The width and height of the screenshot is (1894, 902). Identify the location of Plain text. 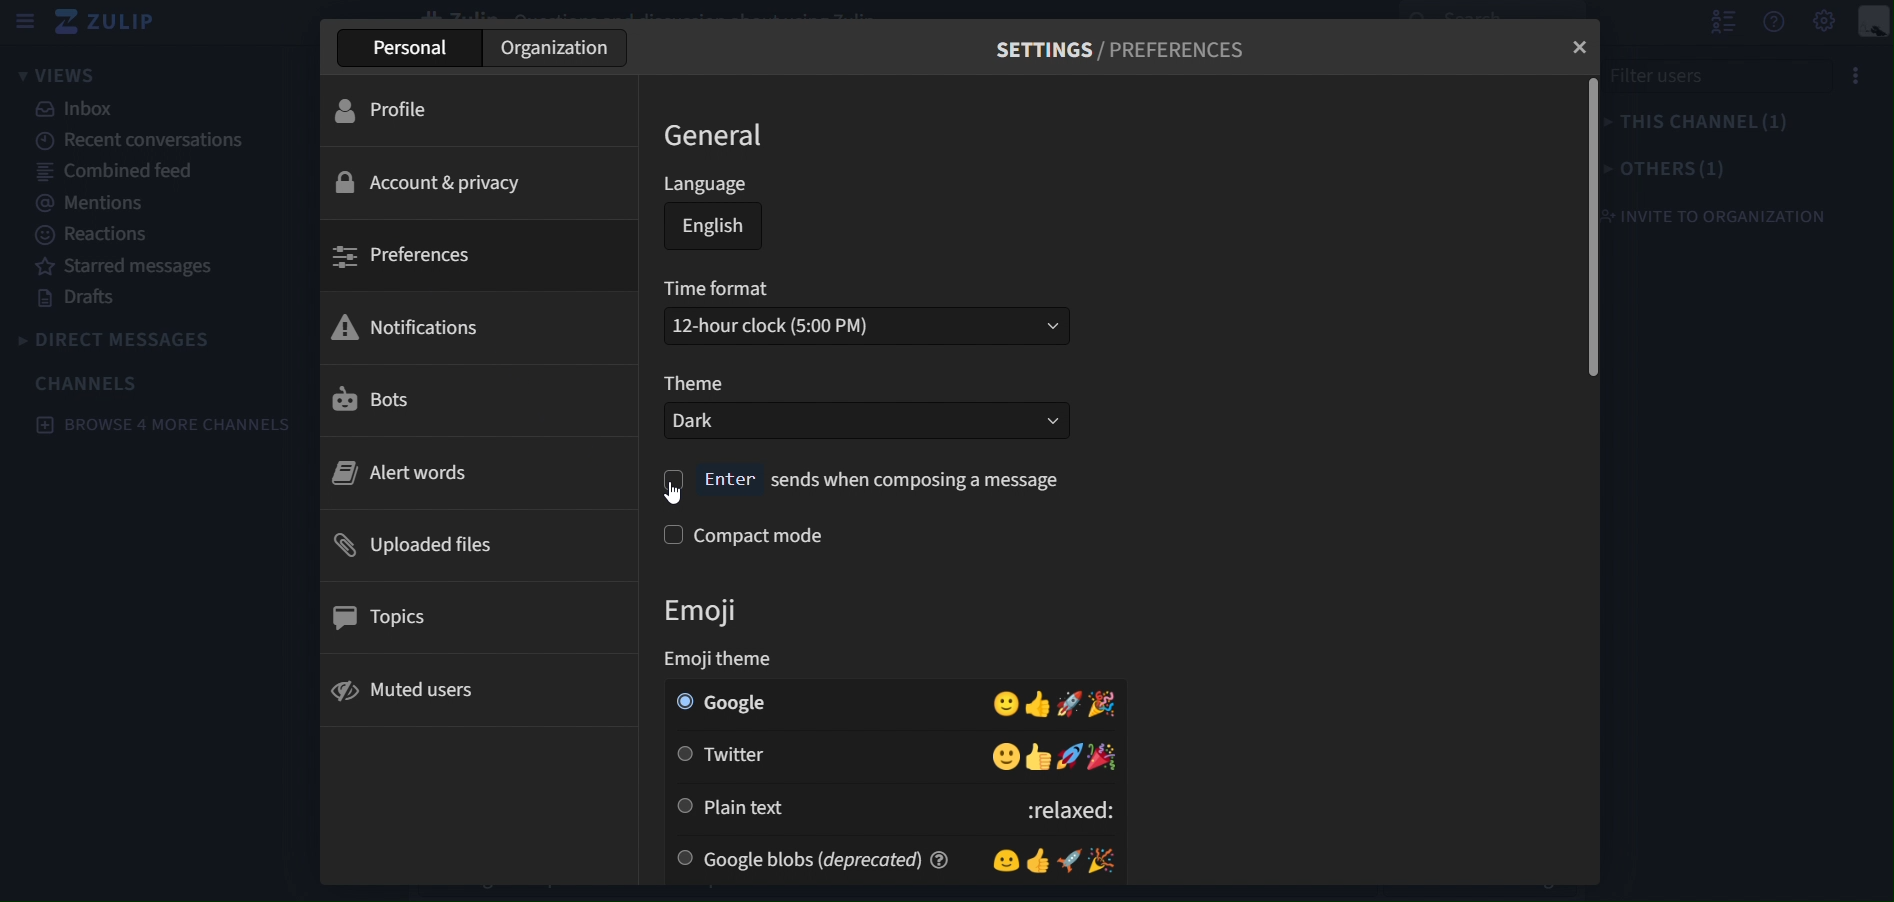
(853, 807).